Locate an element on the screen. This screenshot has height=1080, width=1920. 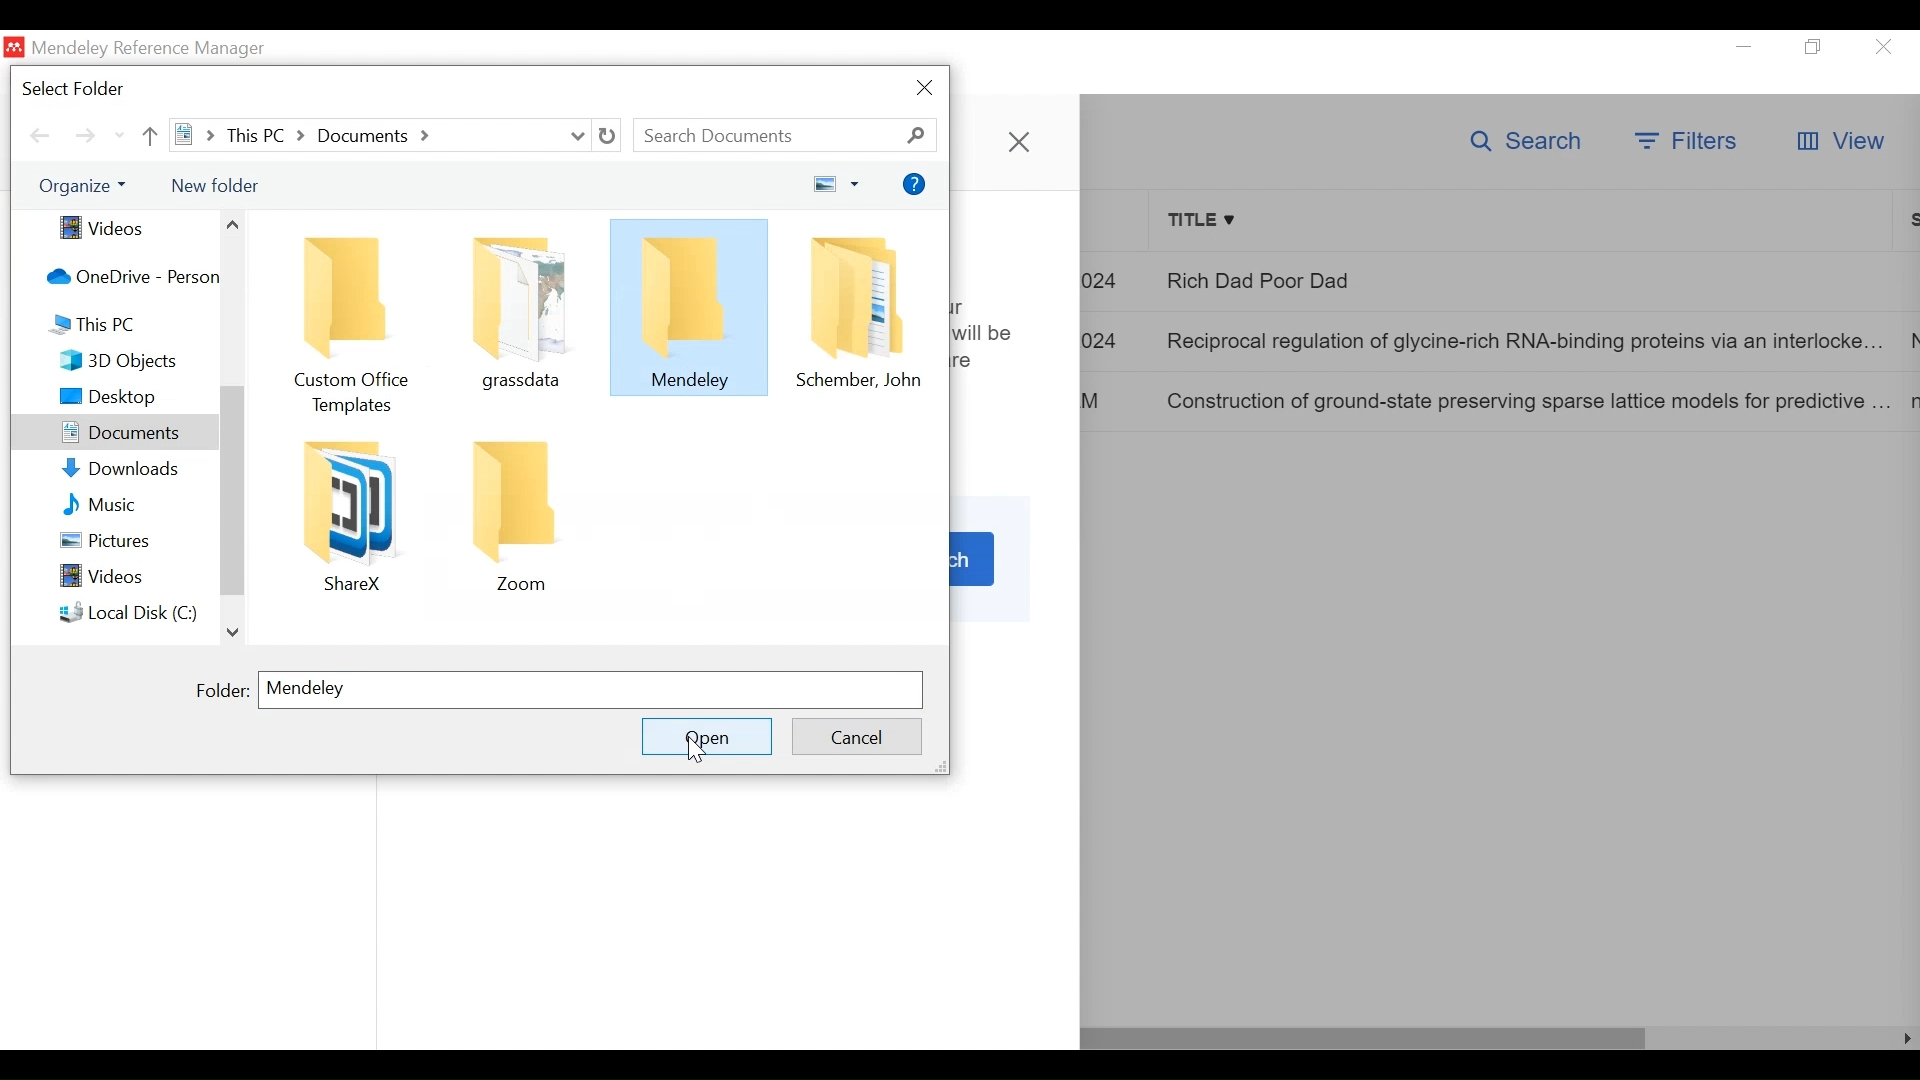
Organize is located at coordinates (83, 186).